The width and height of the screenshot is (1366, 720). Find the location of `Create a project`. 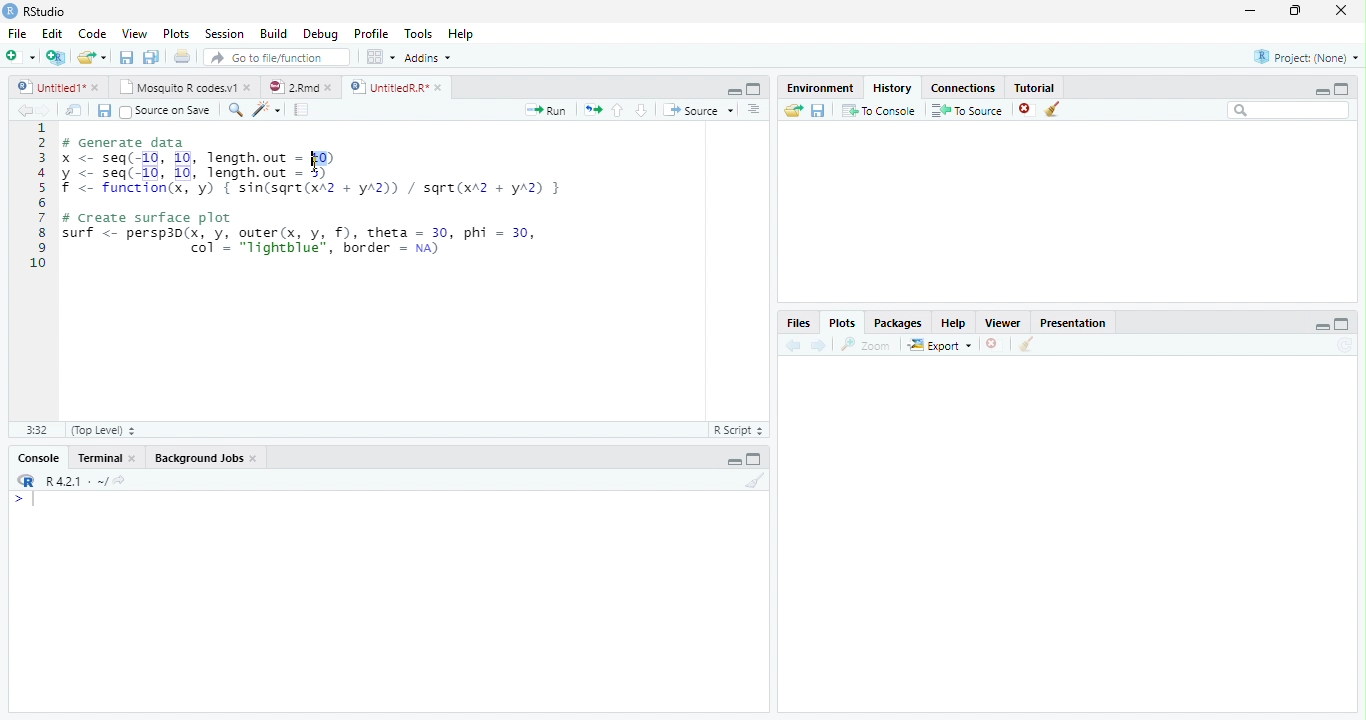

Create a project is located at coordinates (54, 57).